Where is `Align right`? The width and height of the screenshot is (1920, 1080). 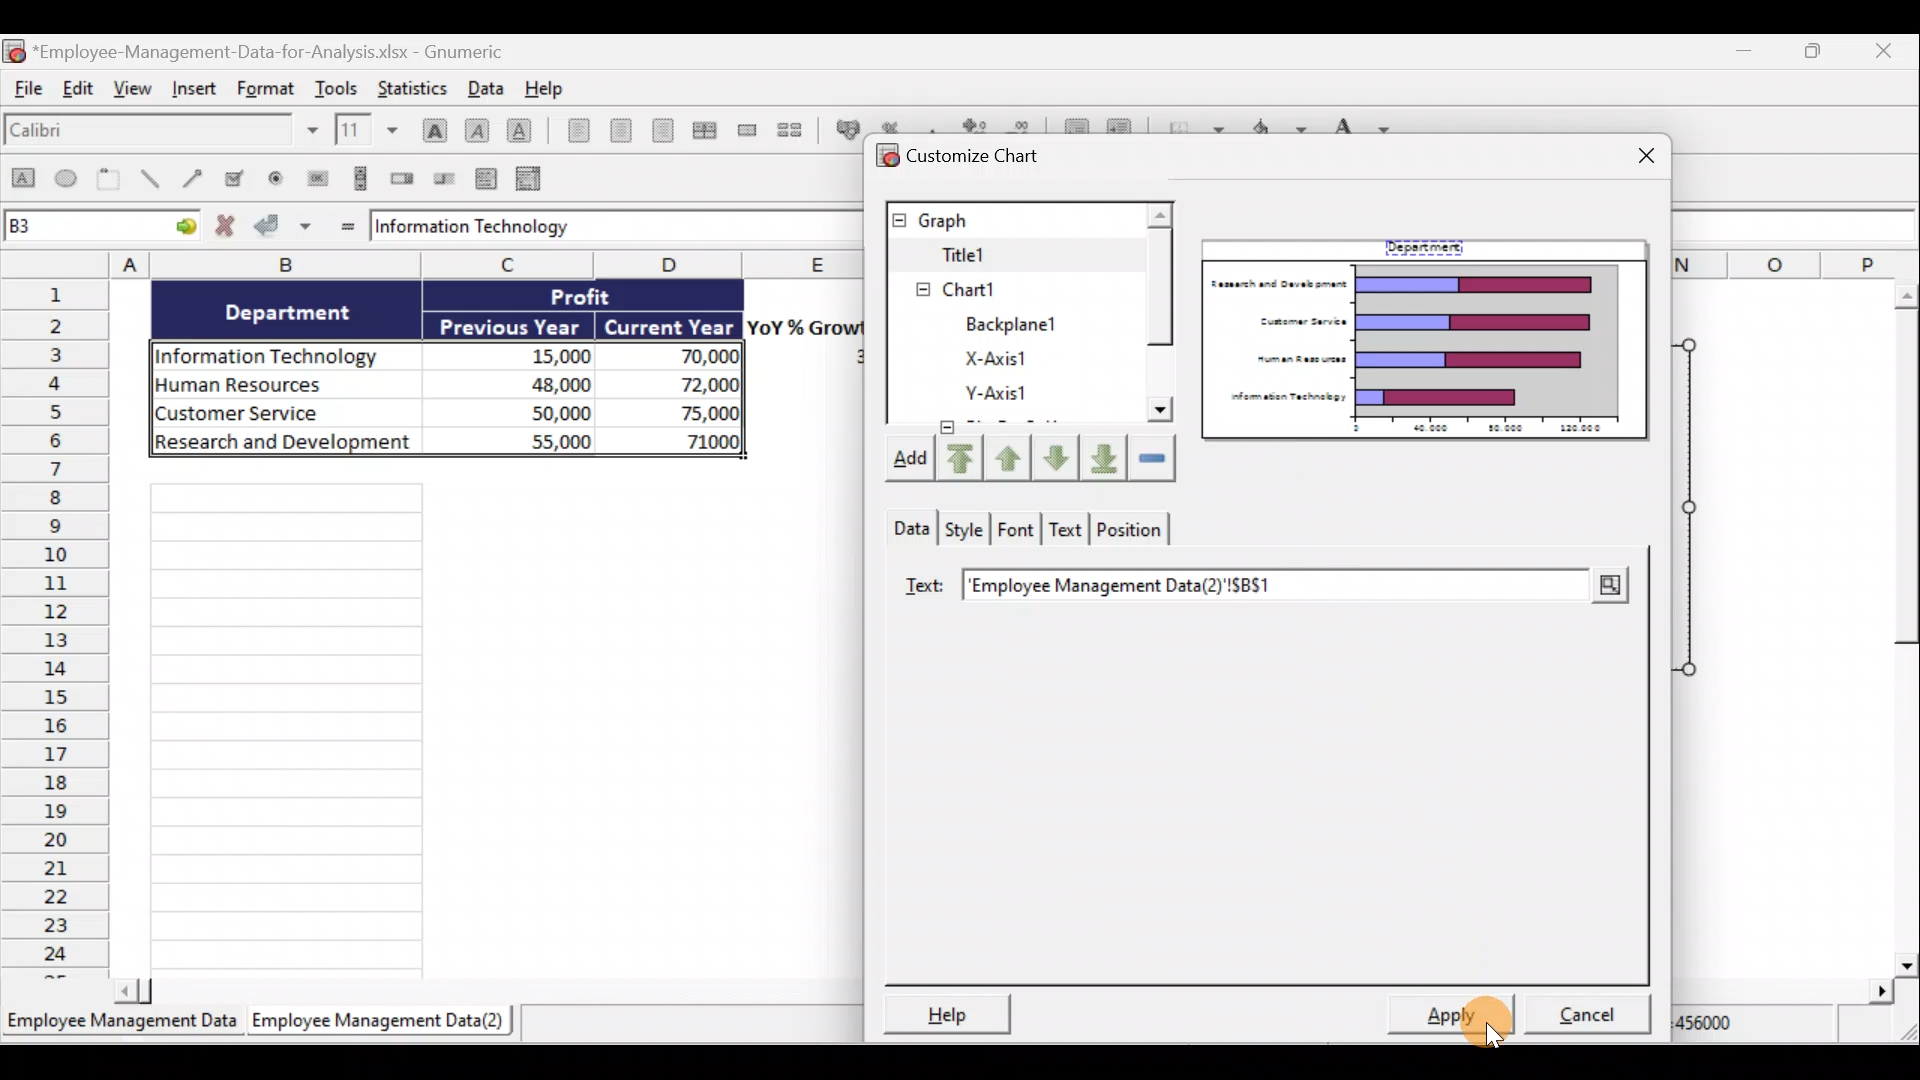 Align right is located at coordinates (668, 135).